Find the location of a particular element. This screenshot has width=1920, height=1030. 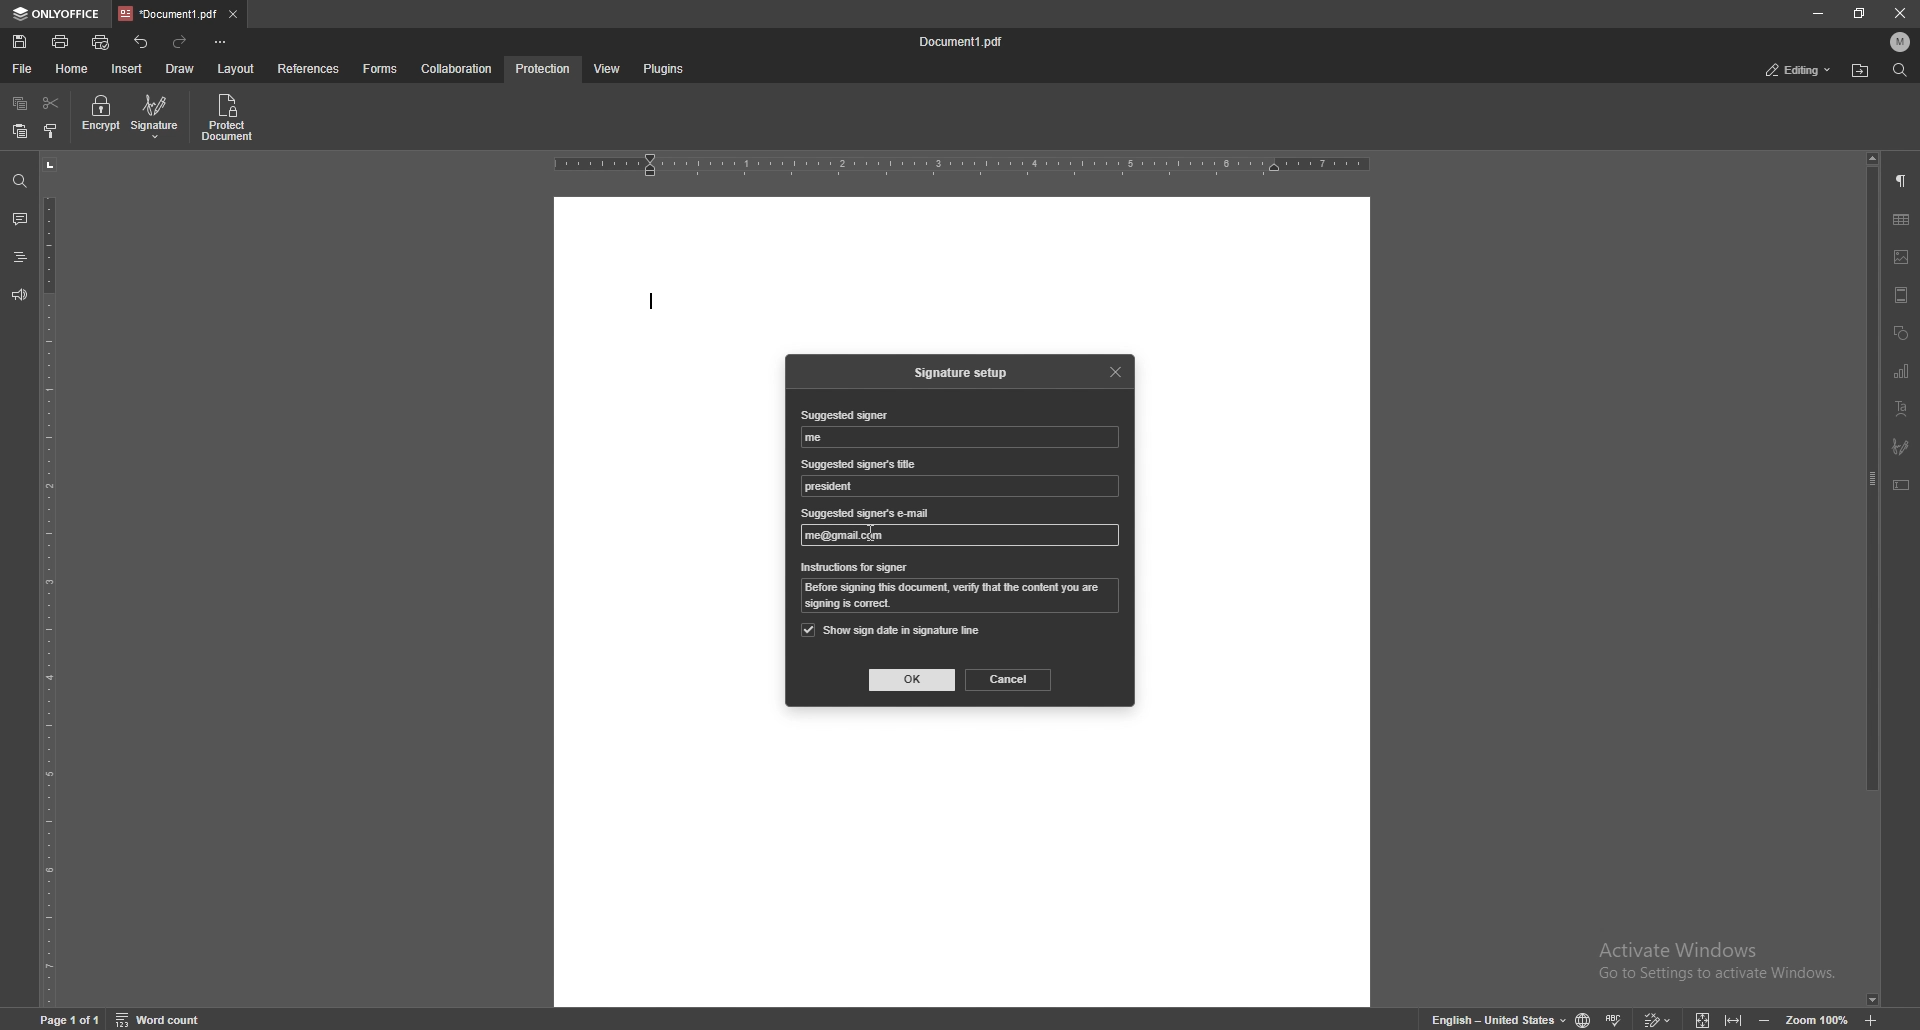

insert is located at coordinates (129, 69).